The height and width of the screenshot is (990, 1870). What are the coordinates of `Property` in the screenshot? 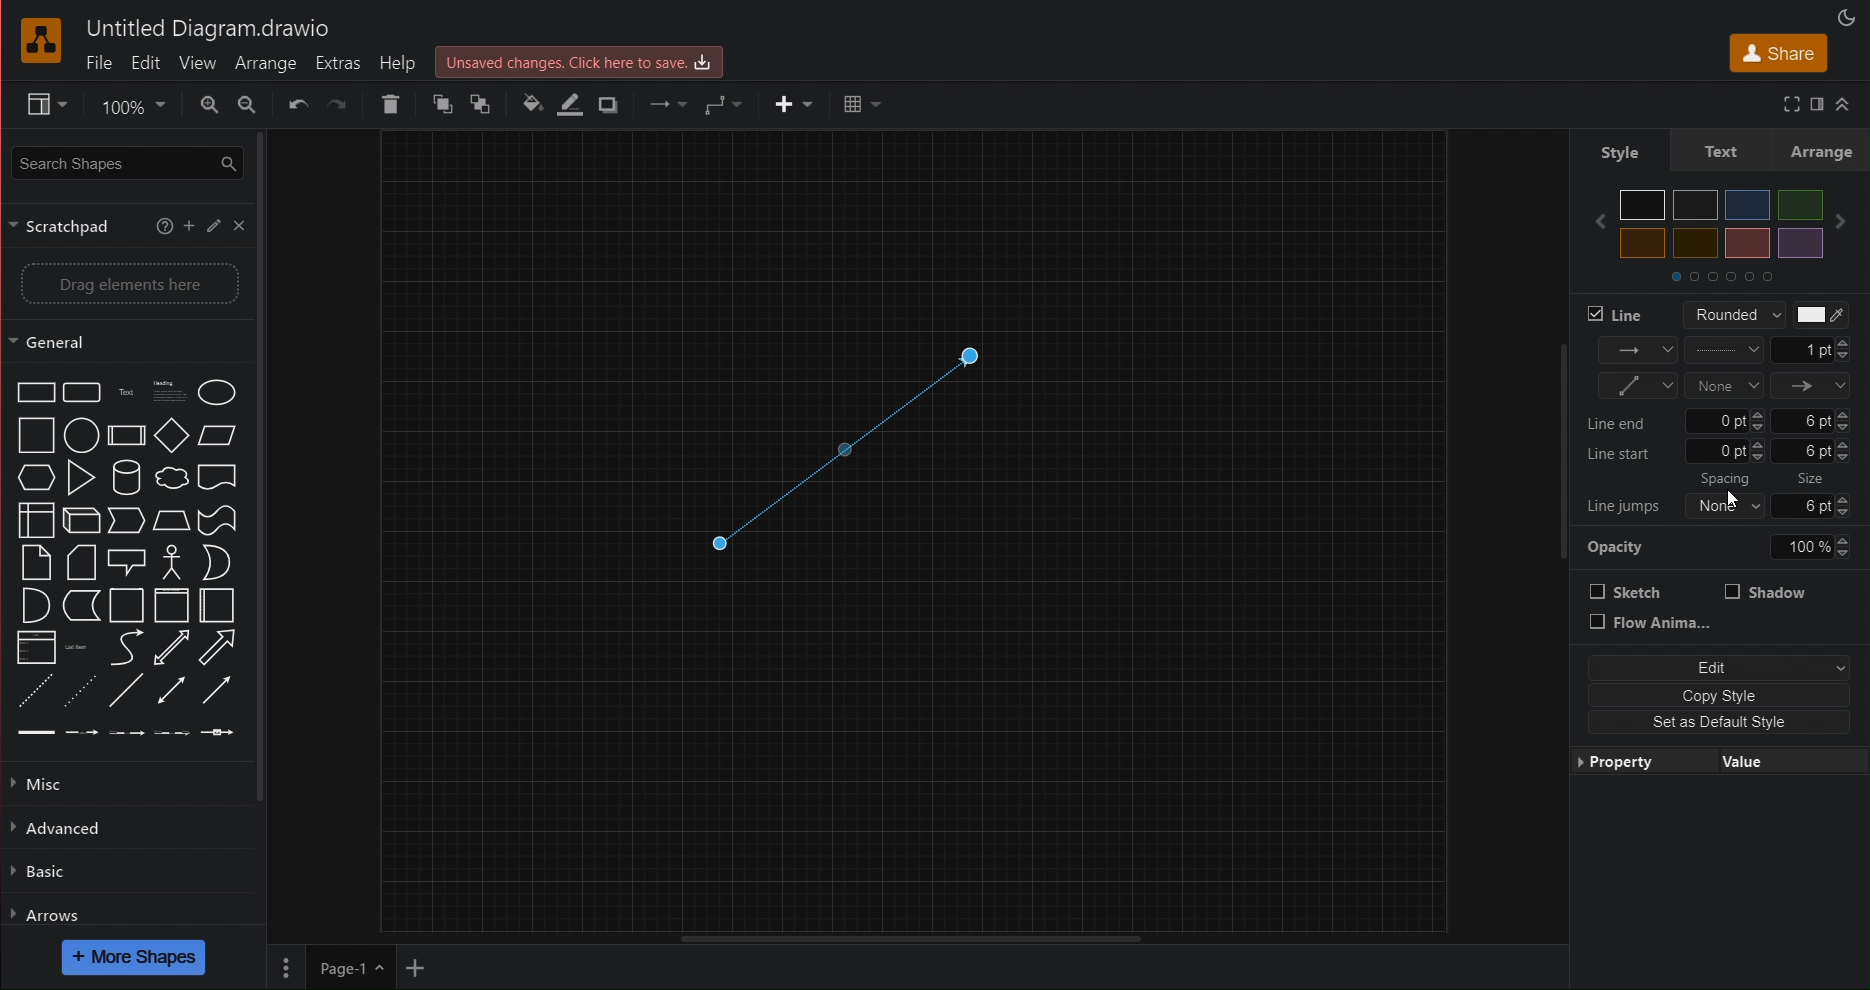 It's located at (1632, 762).